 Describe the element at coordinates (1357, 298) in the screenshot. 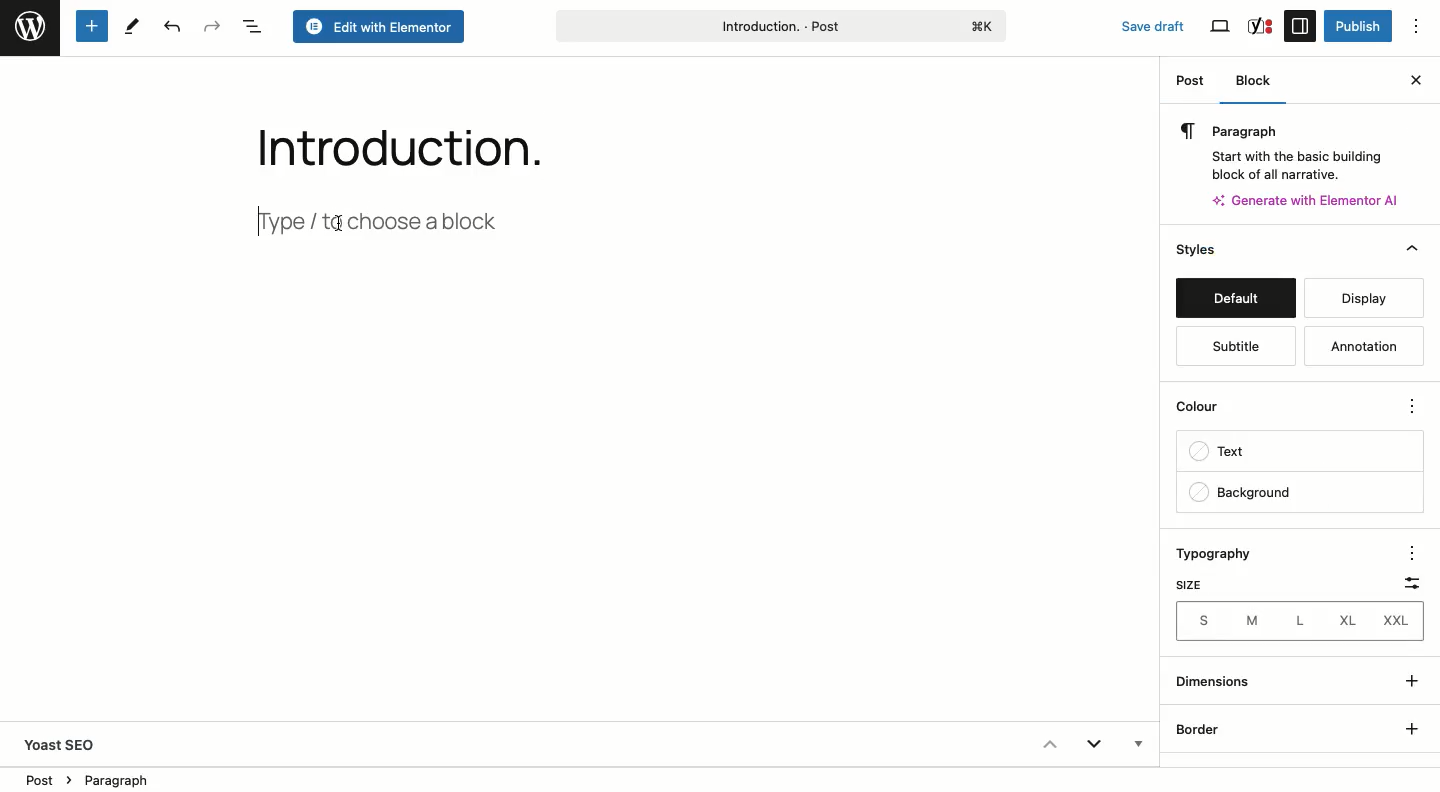

I see `Display` at that location.